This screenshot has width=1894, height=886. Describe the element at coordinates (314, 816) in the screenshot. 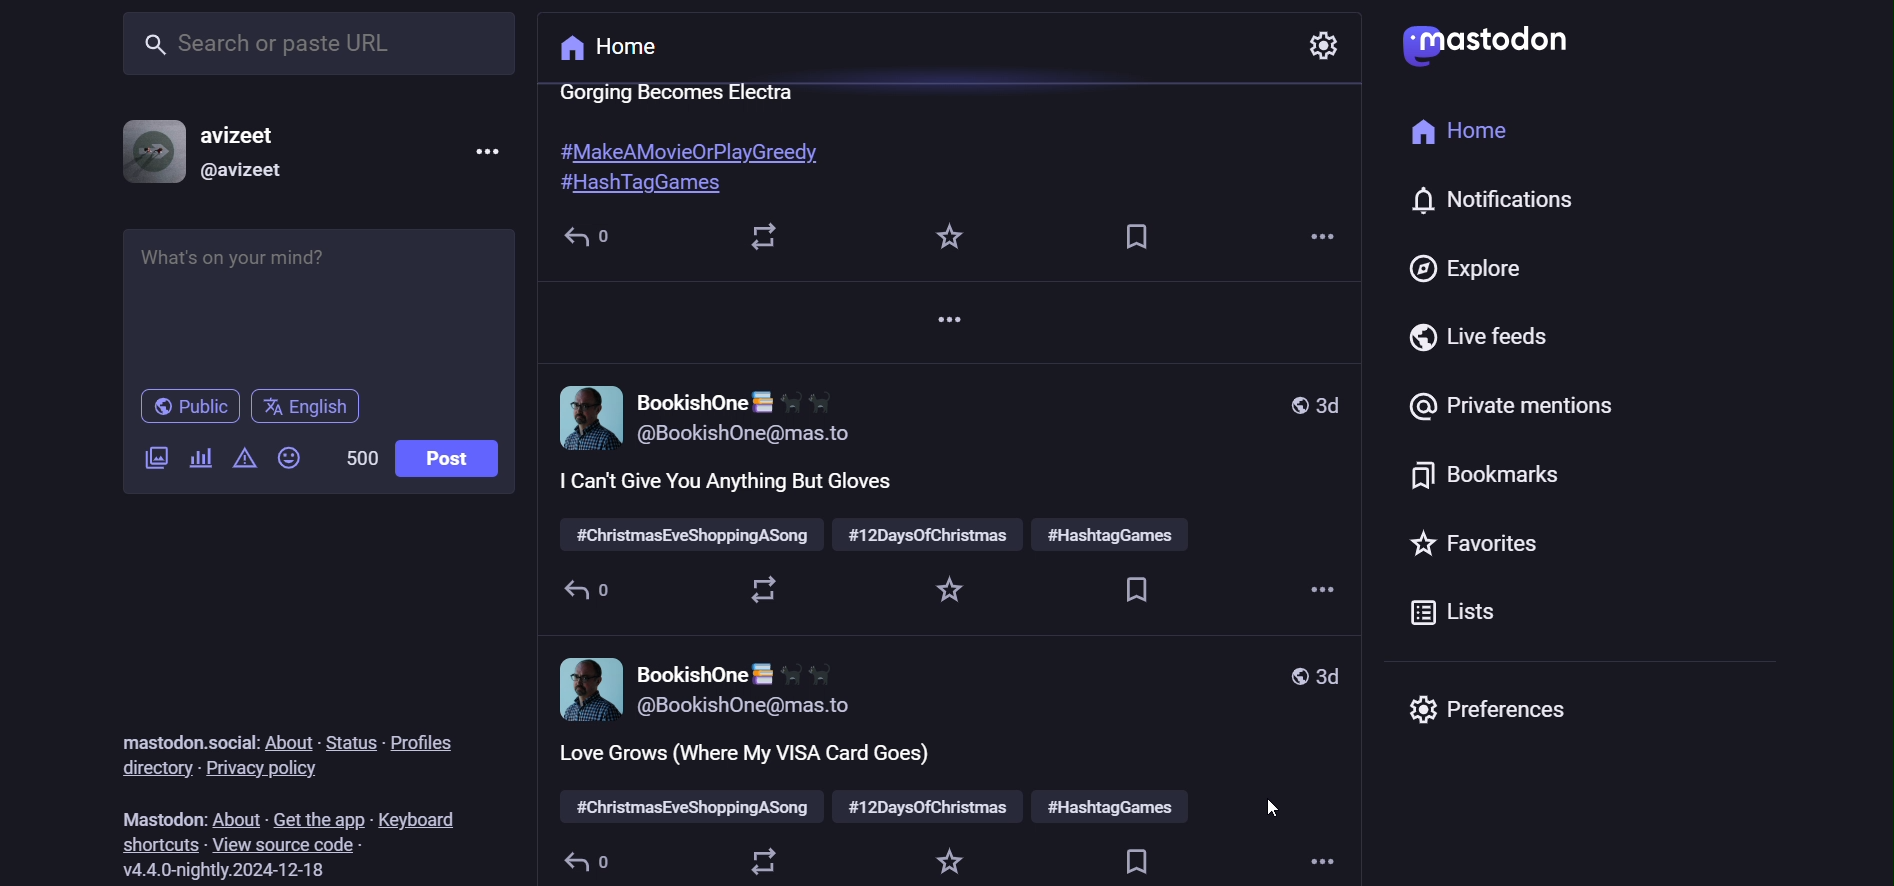

I see `get the app` at that location.